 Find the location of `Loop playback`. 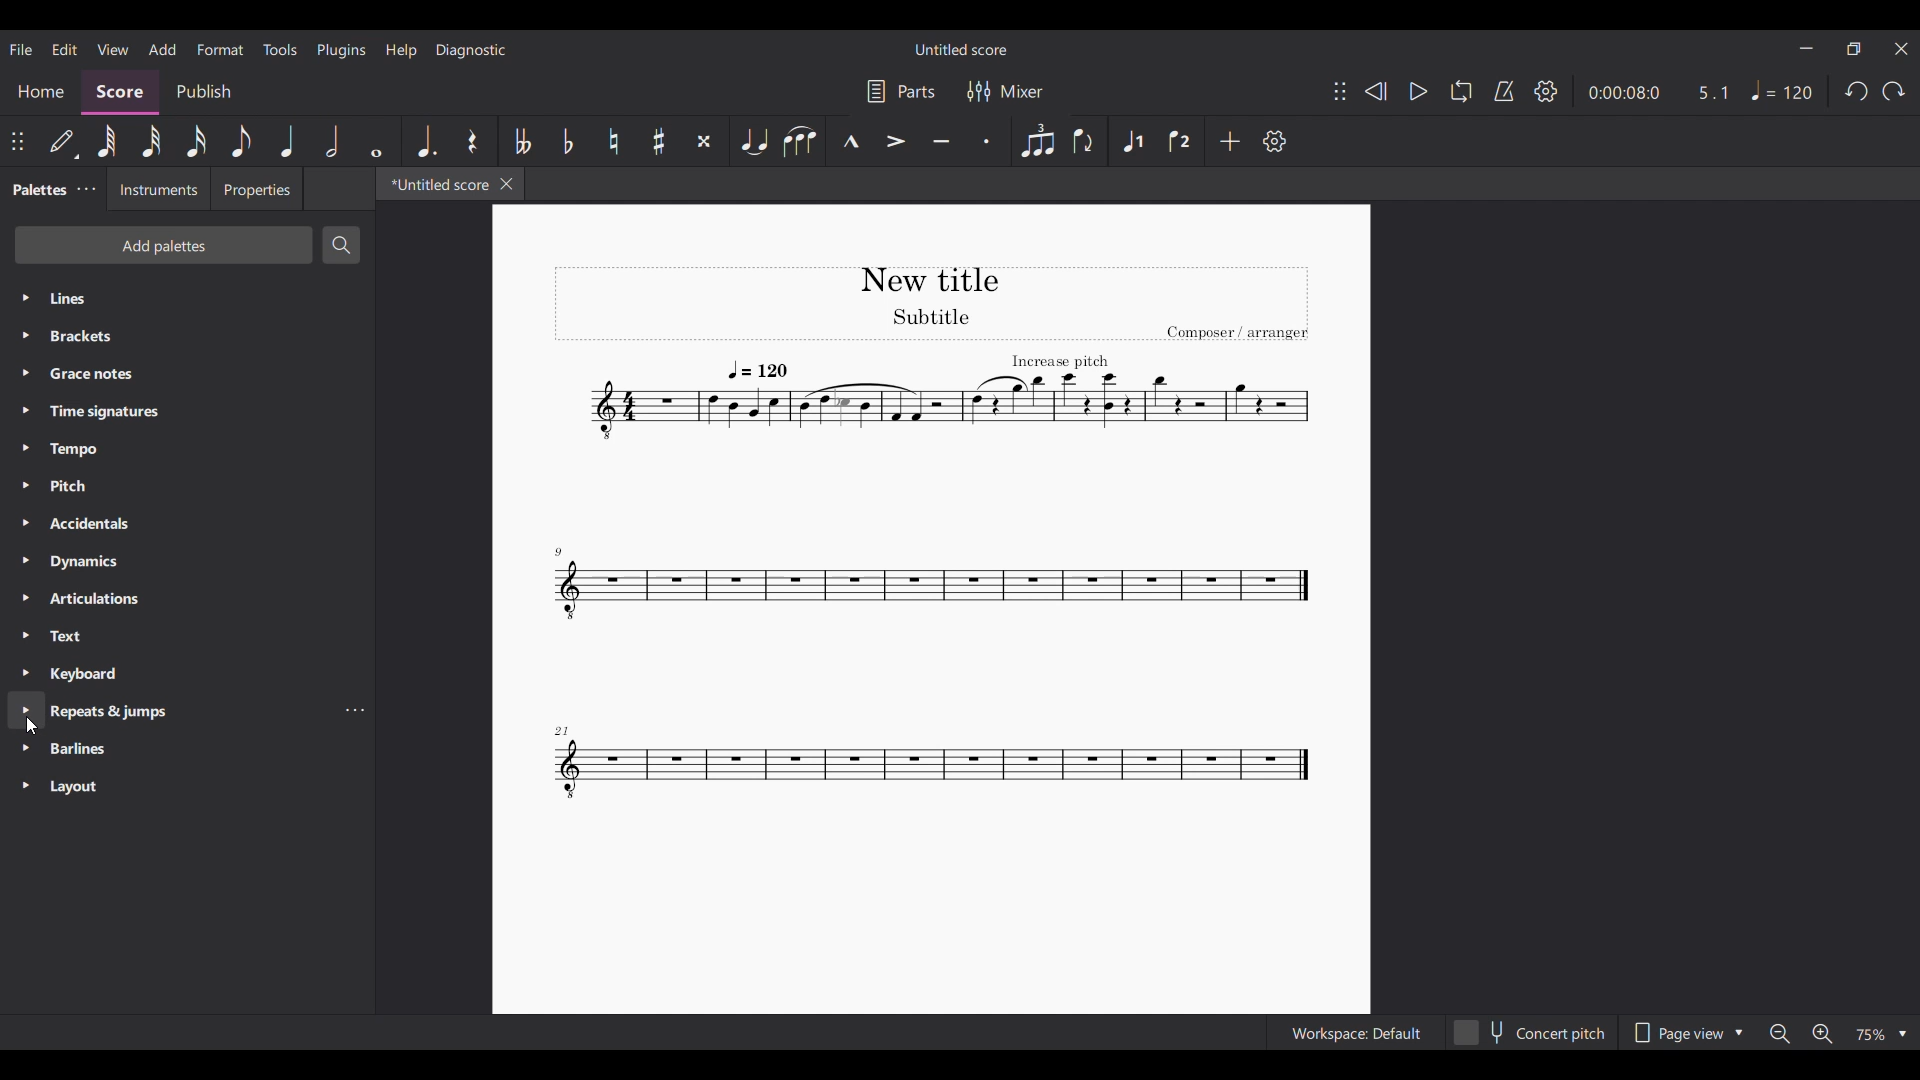

Loop playback is located at coordinates (1462, 91).